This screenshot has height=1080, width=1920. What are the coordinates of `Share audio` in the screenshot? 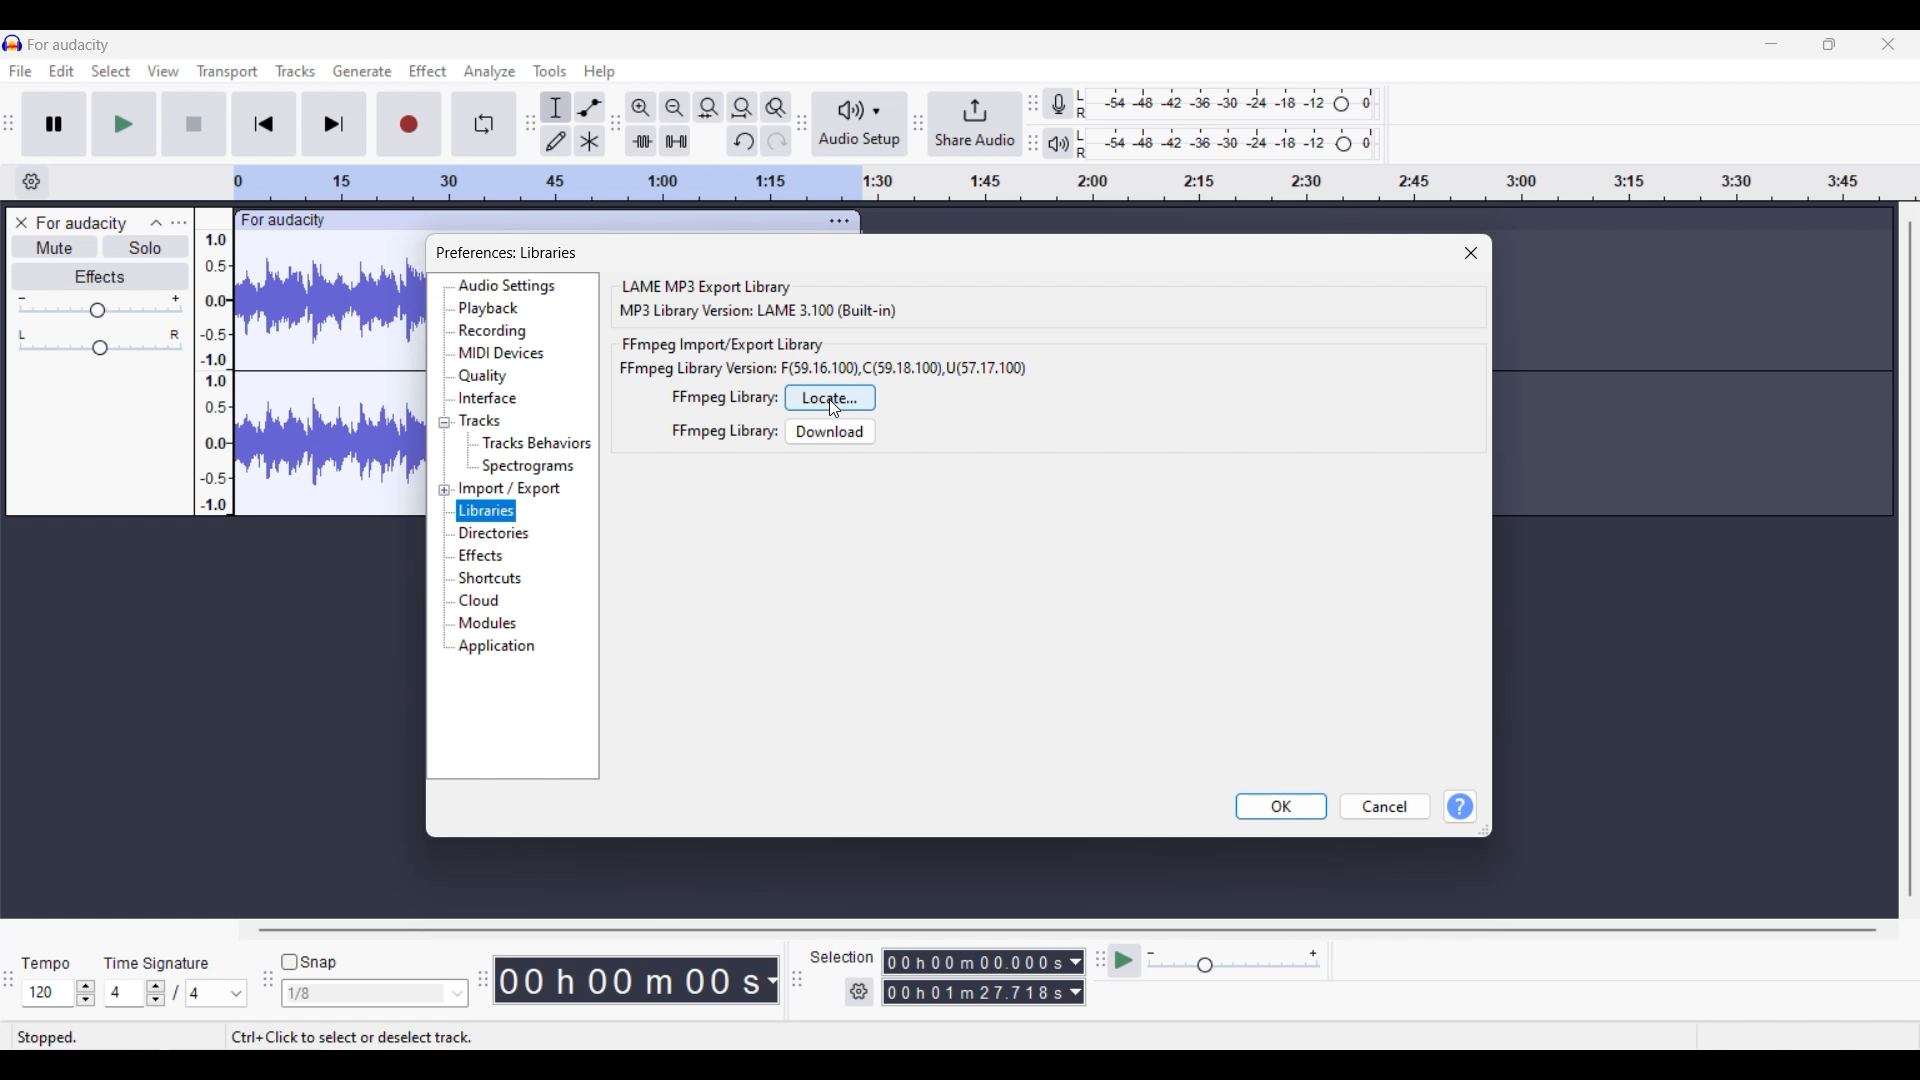 It's located at (976, 124).